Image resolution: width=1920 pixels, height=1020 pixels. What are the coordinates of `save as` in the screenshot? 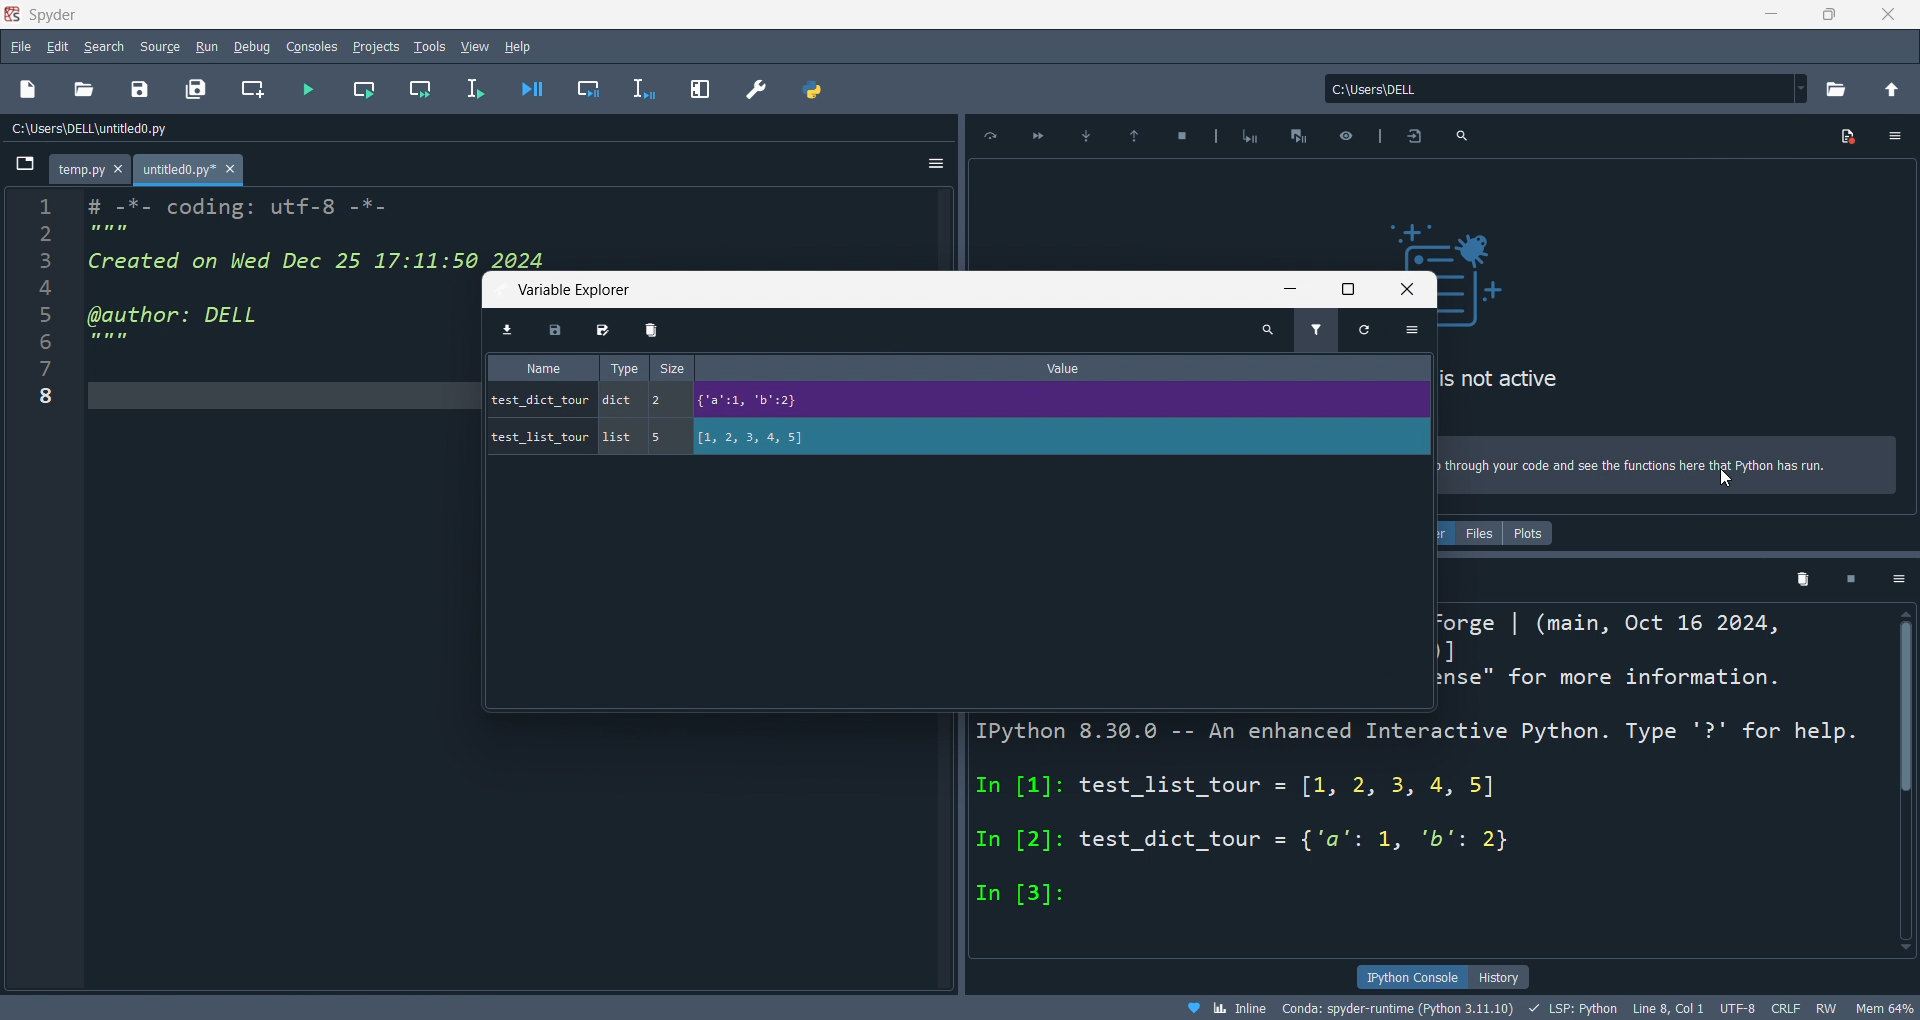 It's located at (603, 332).